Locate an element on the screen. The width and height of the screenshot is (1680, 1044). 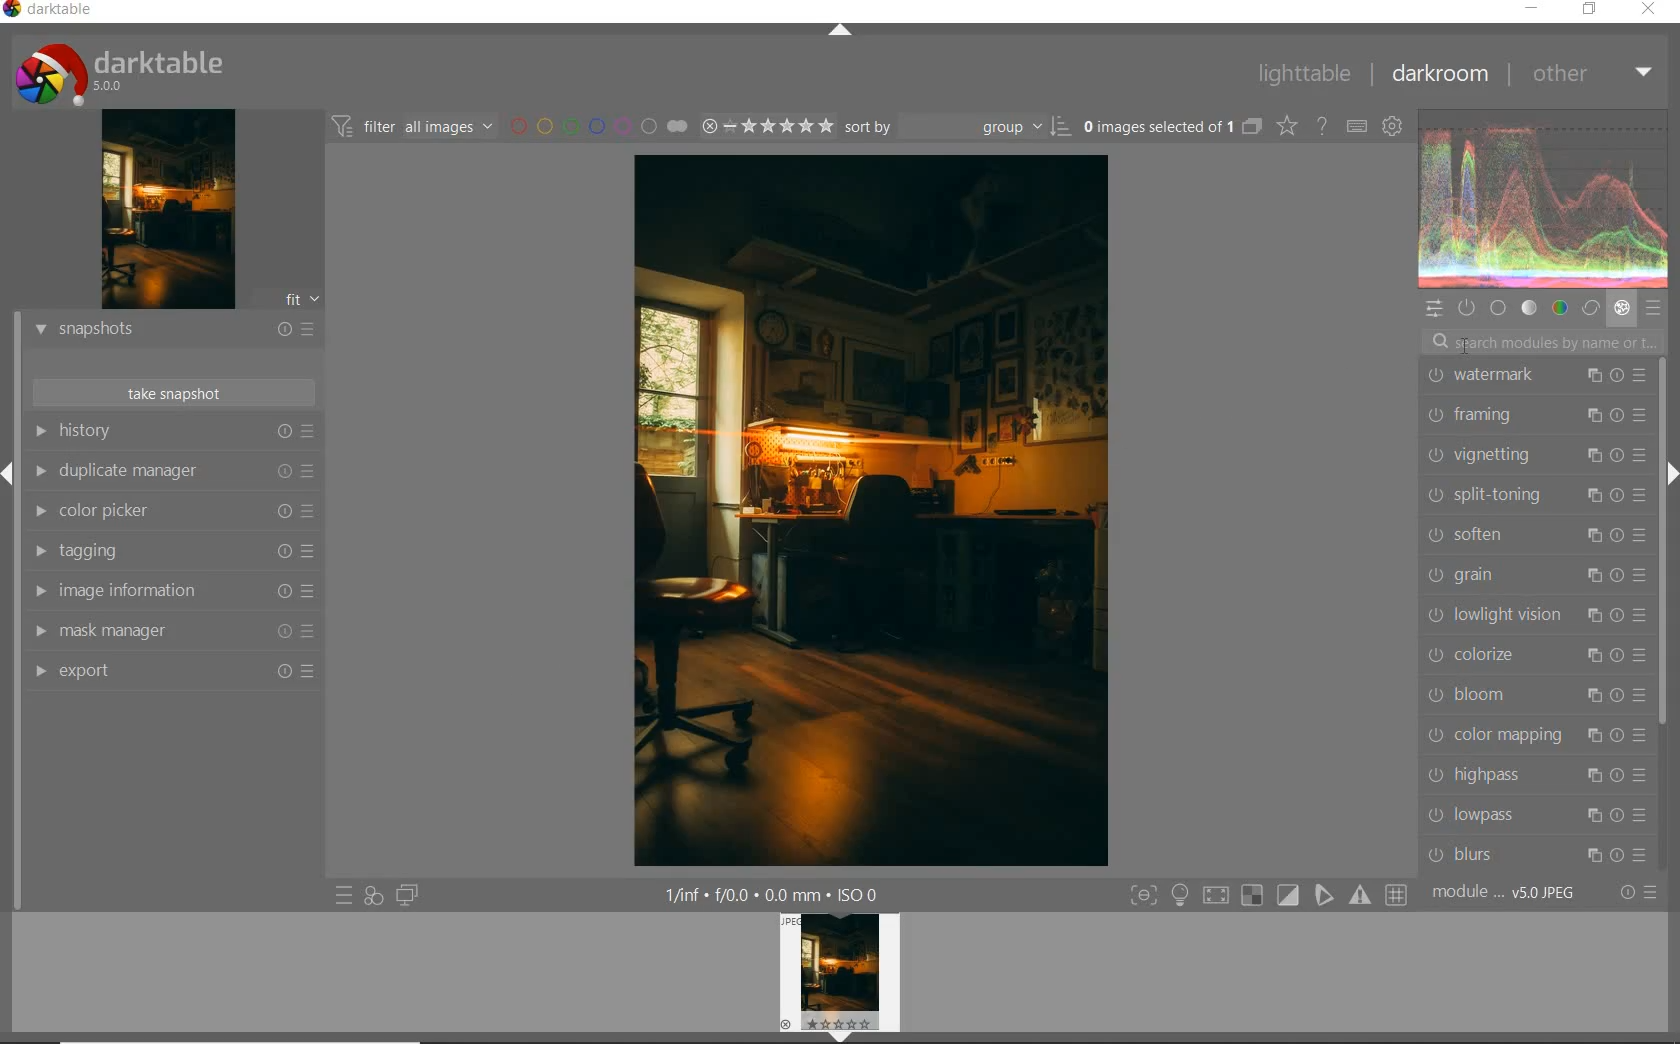
other is located at coordinates (1591, 74).